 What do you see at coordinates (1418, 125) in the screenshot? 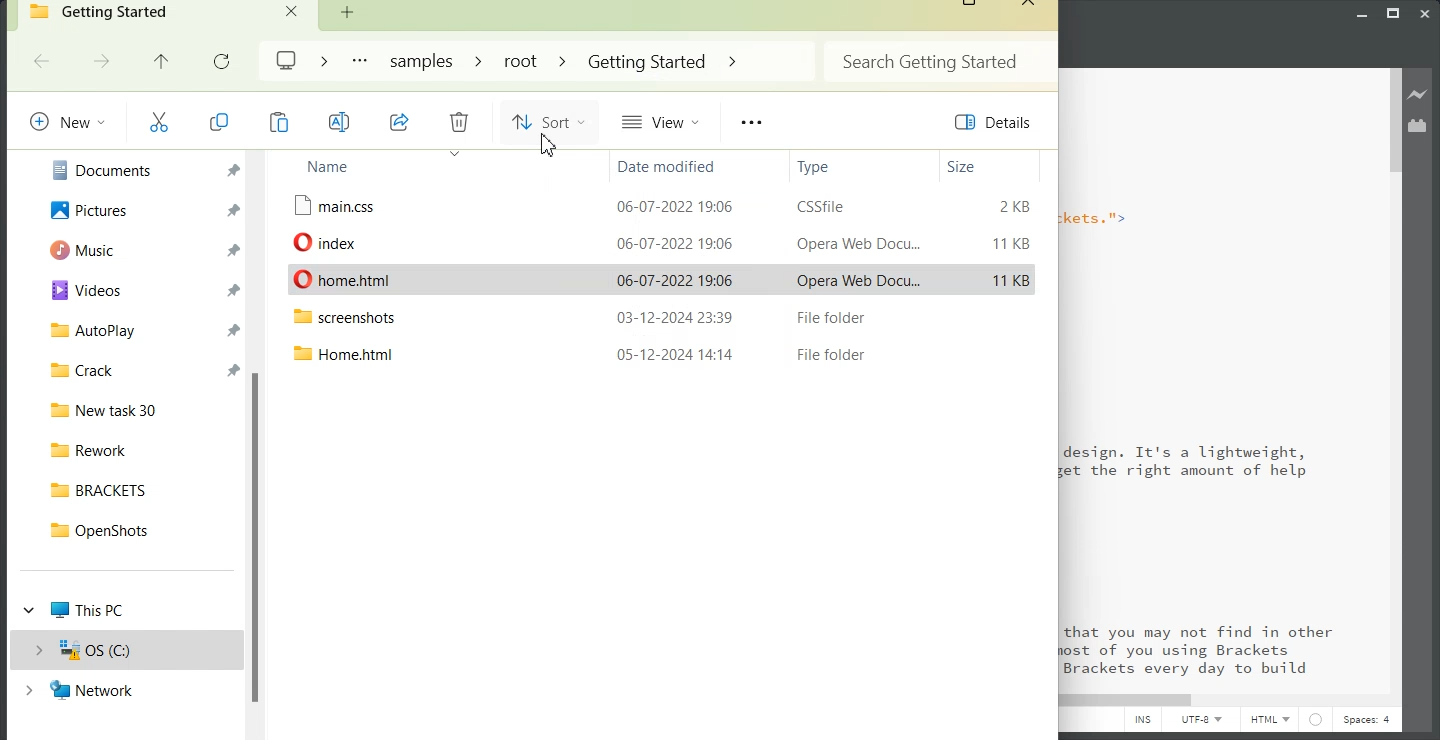
I see `Extension Manager` at bounding box center [1418, 125].